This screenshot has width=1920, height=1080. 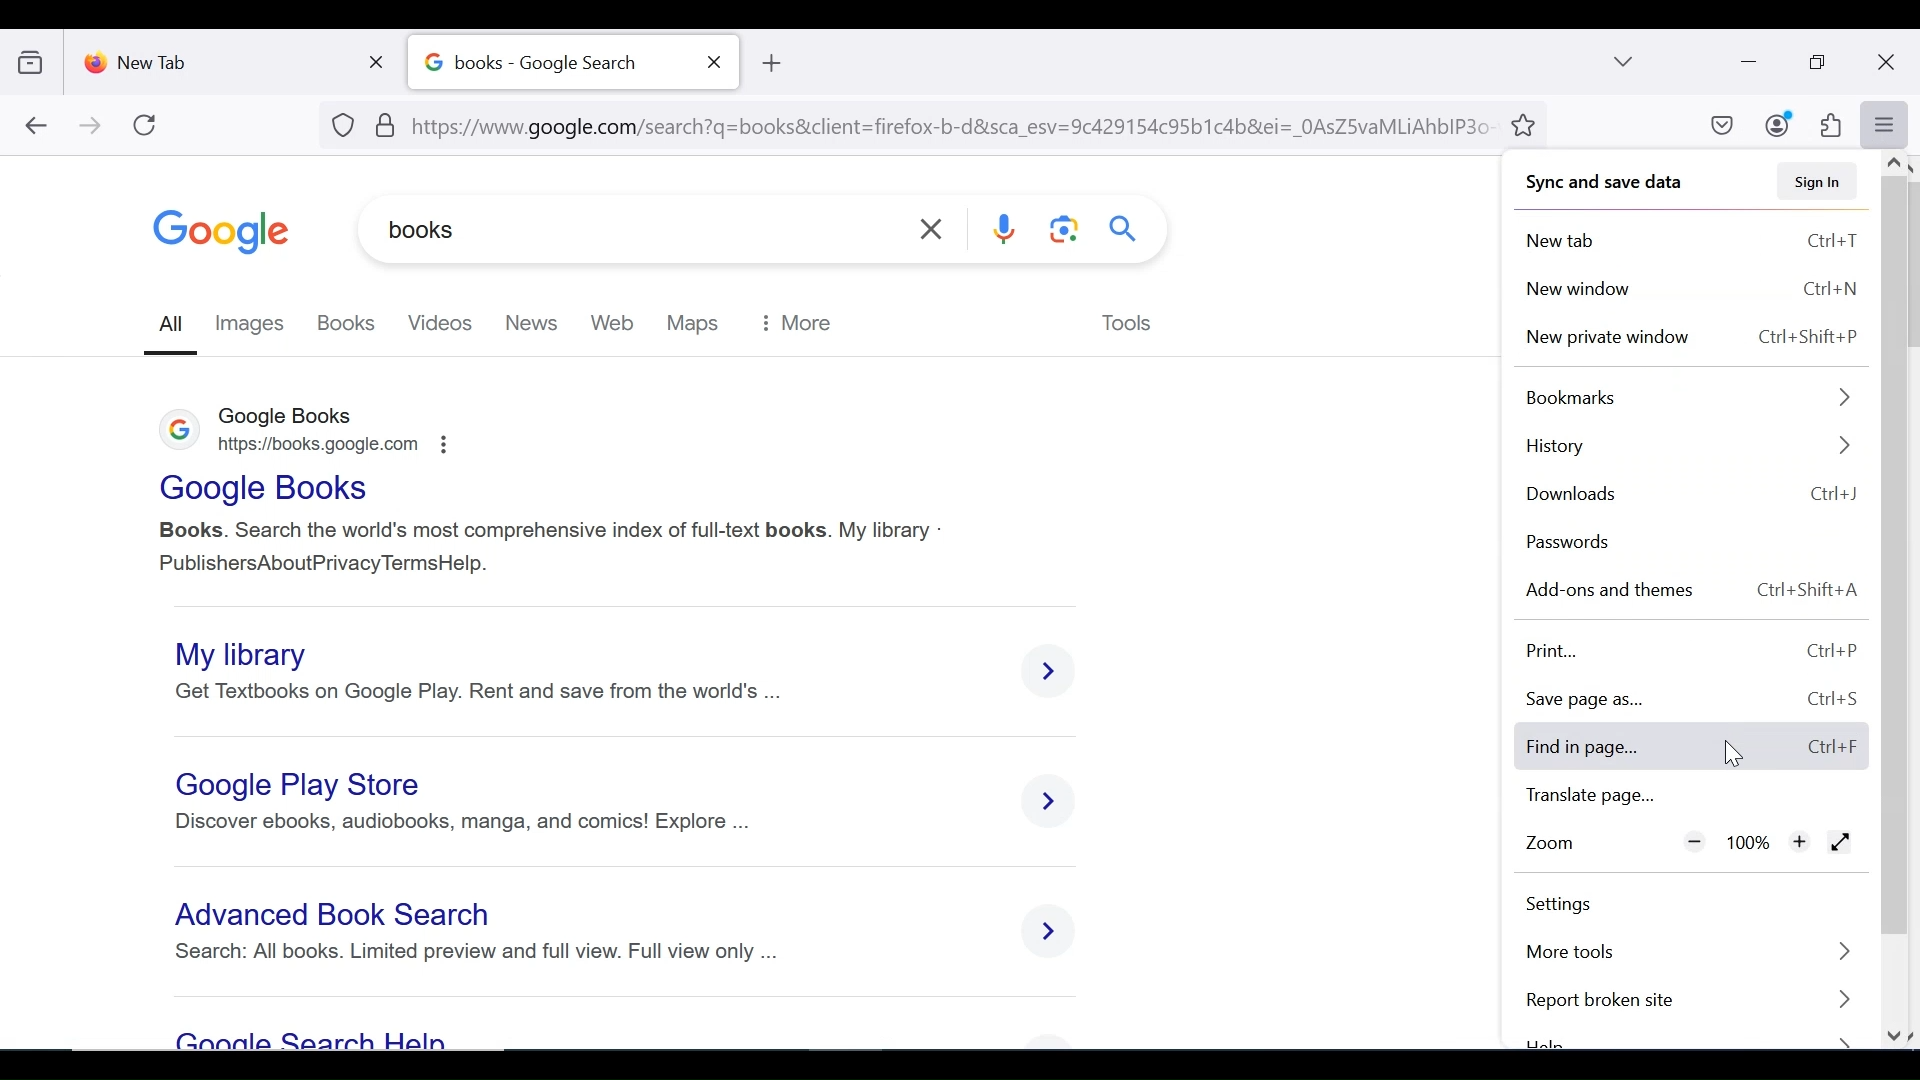 What do you see at coordinates (1829, 126) in the screenshot?
I see `extensions` at bounding box center [1829, 126].